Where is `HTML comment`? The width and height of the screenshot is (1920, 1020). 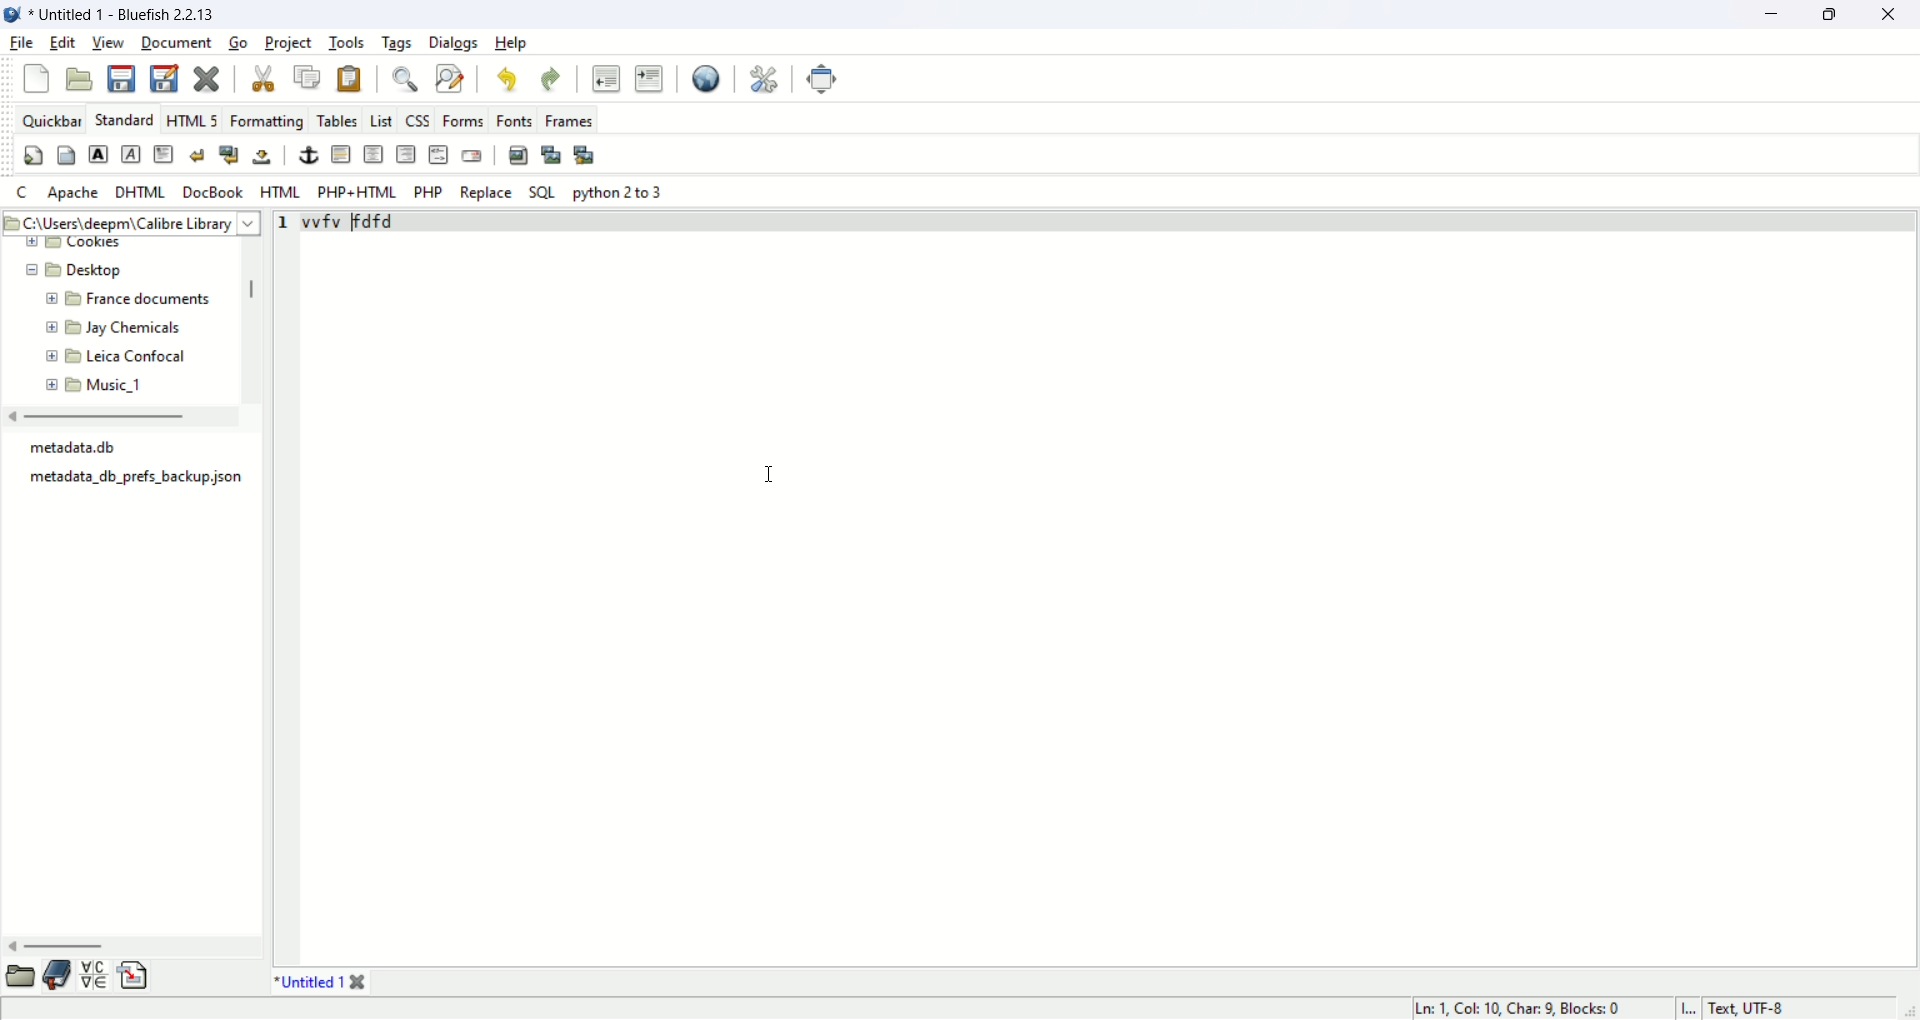
HTML comment is located at coordinates (439, 155).